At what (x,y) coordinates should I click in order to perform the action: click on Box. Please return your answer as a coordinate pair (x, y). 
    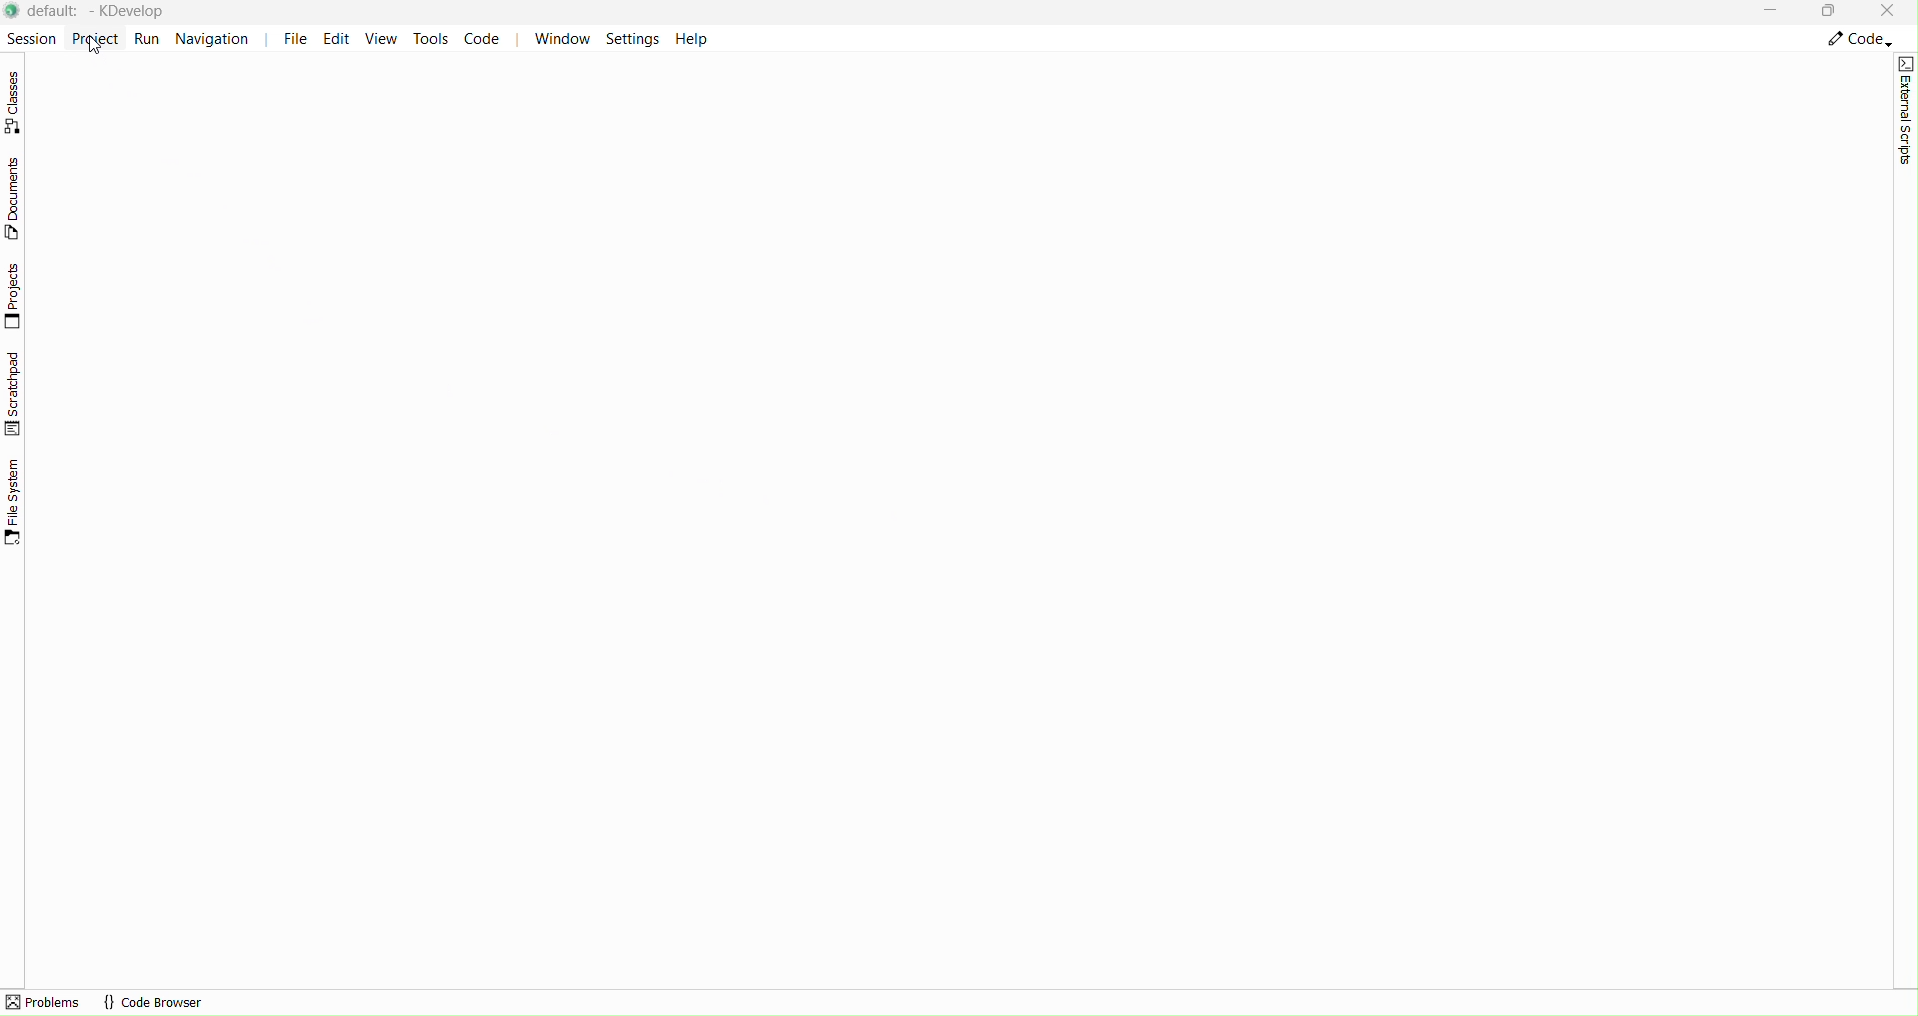
    Looking at the image, I should click on (1830, 13).